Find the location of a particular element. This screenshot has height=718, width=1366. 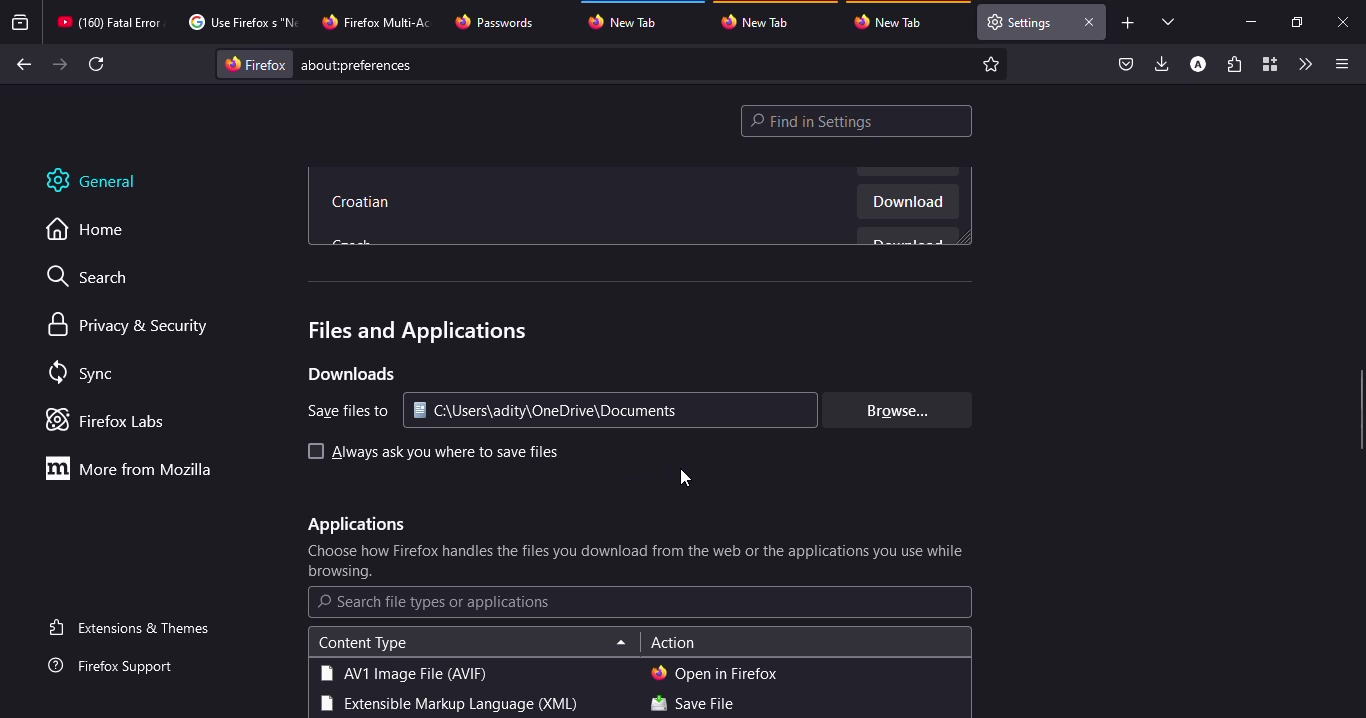

search is located at coordinates (97, 279).